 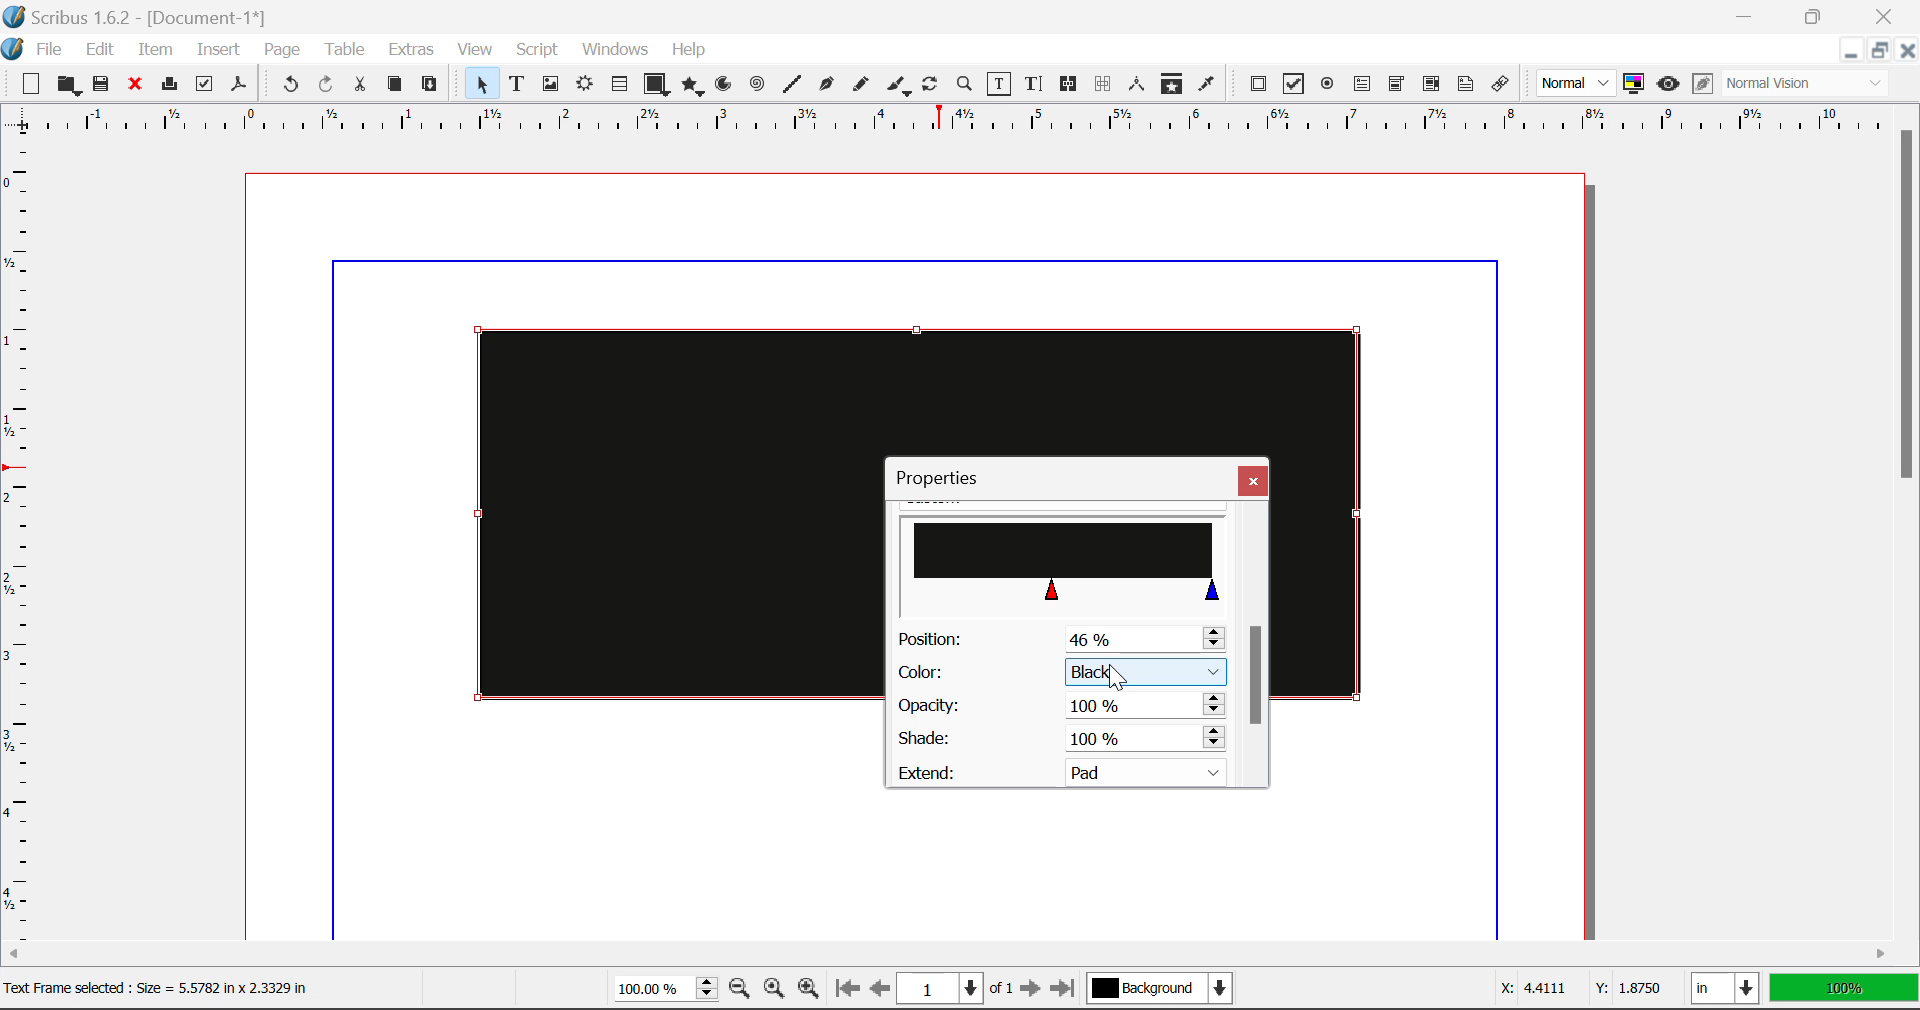 I want to click on Zoom, so click(x=965, y=83).